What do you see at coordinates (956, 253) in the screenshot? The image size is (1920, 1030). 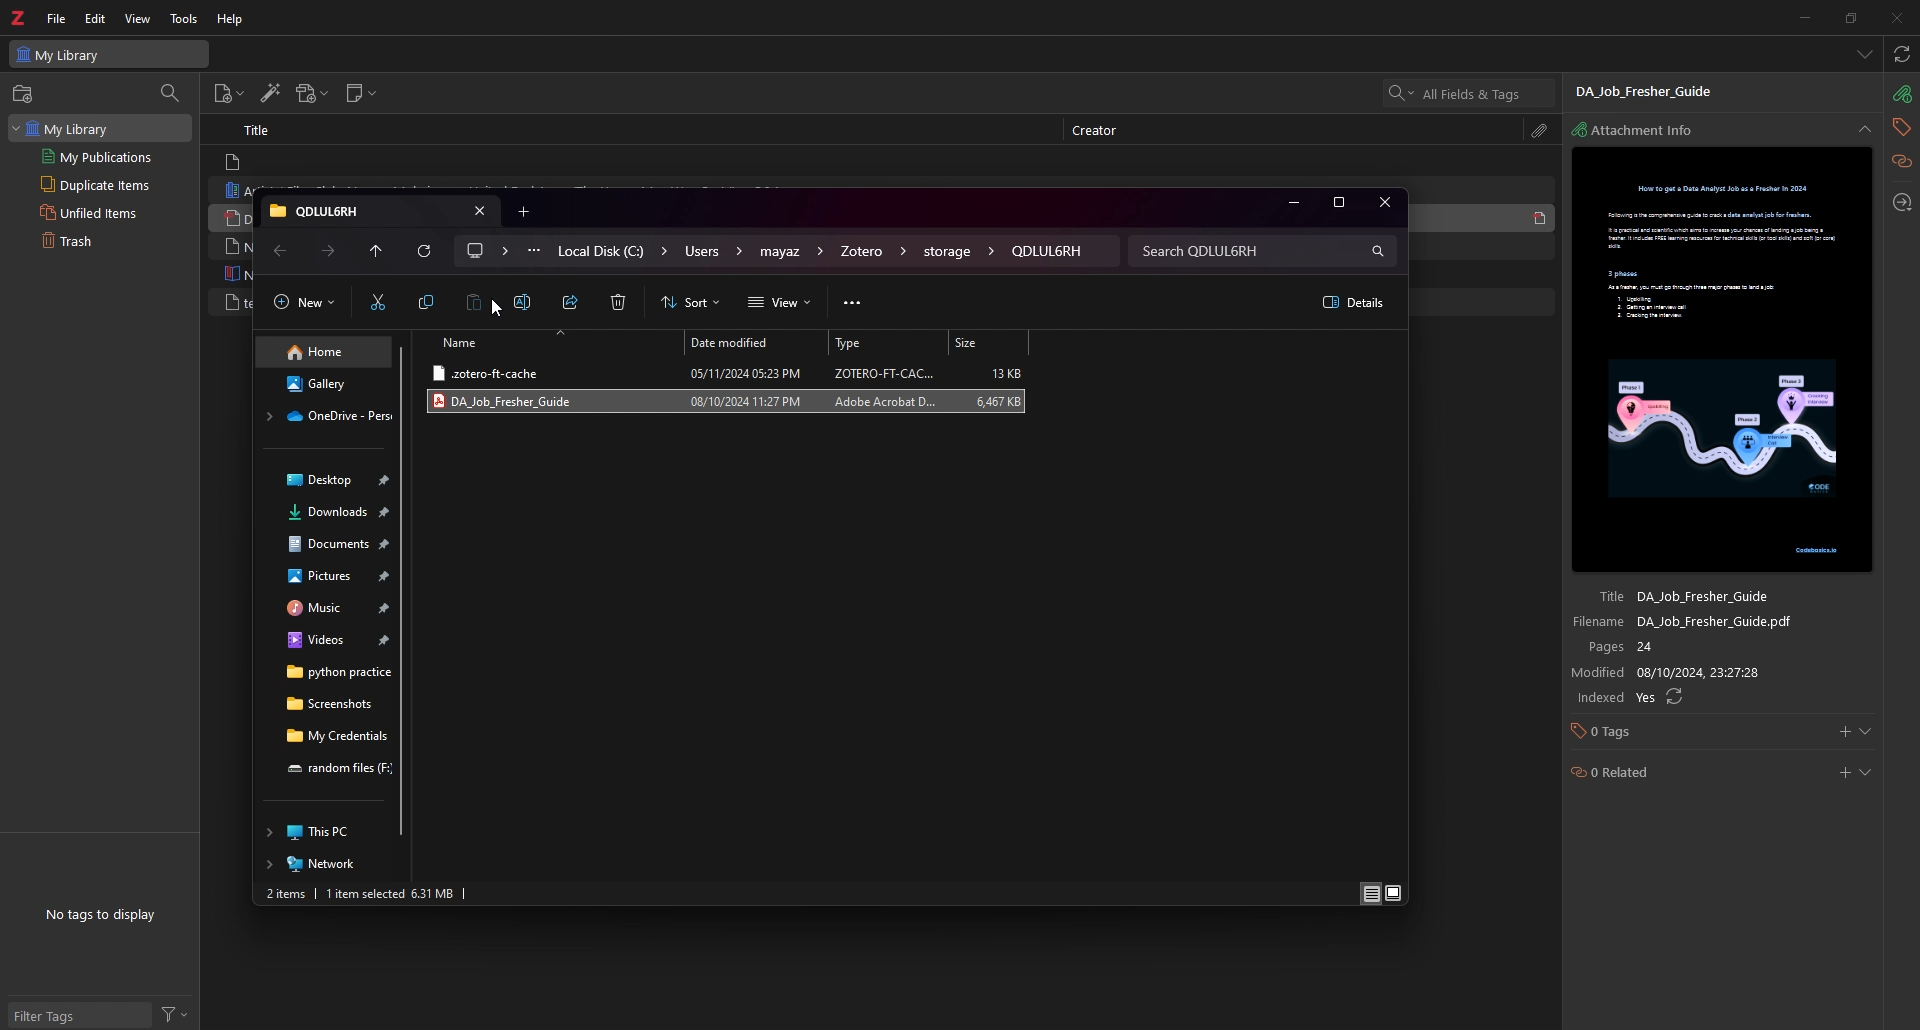 I see `storage` at bounding box center [956, 253].